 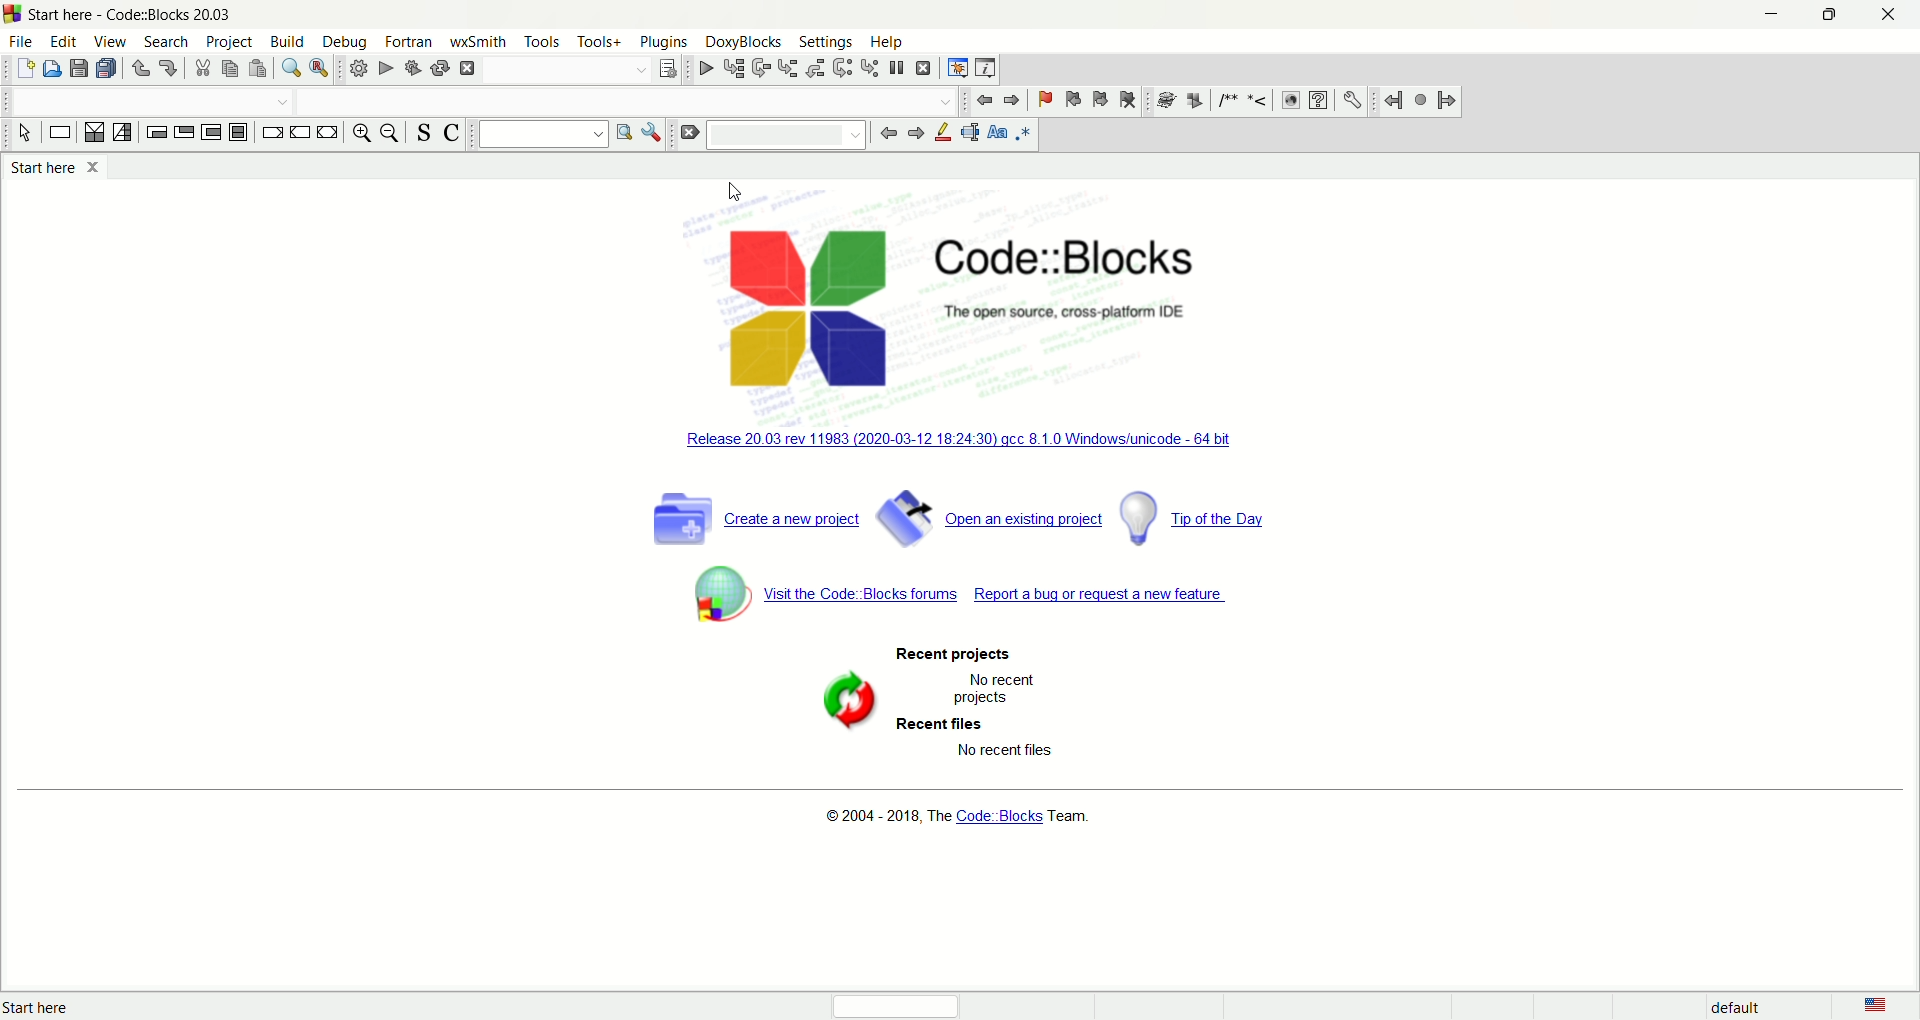 What do you see at coordinates (707, 593) in the screenshot?
I see `symbol` at bounding box center [707, 593].